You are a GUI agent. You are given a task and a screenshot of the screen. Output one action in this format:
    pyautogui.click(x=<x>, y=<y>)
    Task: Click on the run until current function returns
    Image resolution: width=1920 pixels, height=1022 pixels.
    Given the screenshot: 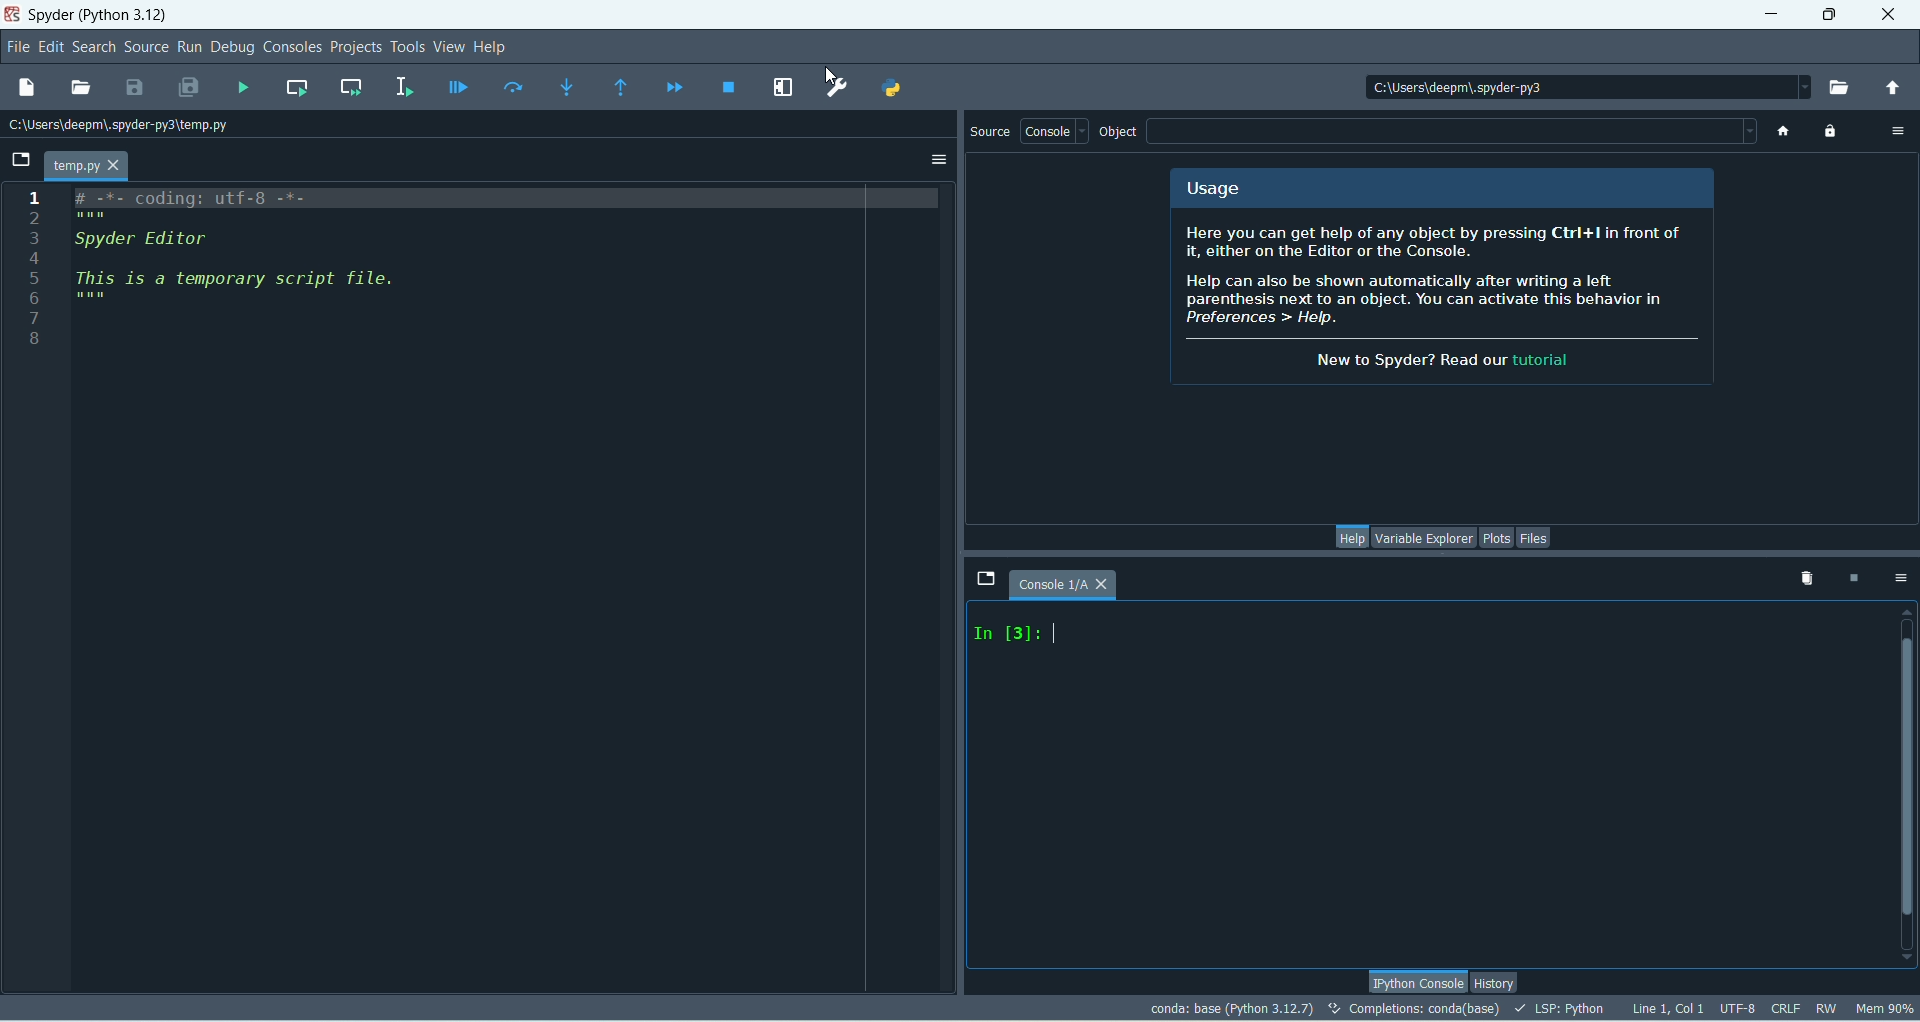 What is the action you would take?
    pyautogui.click(x=621, y=88)
    